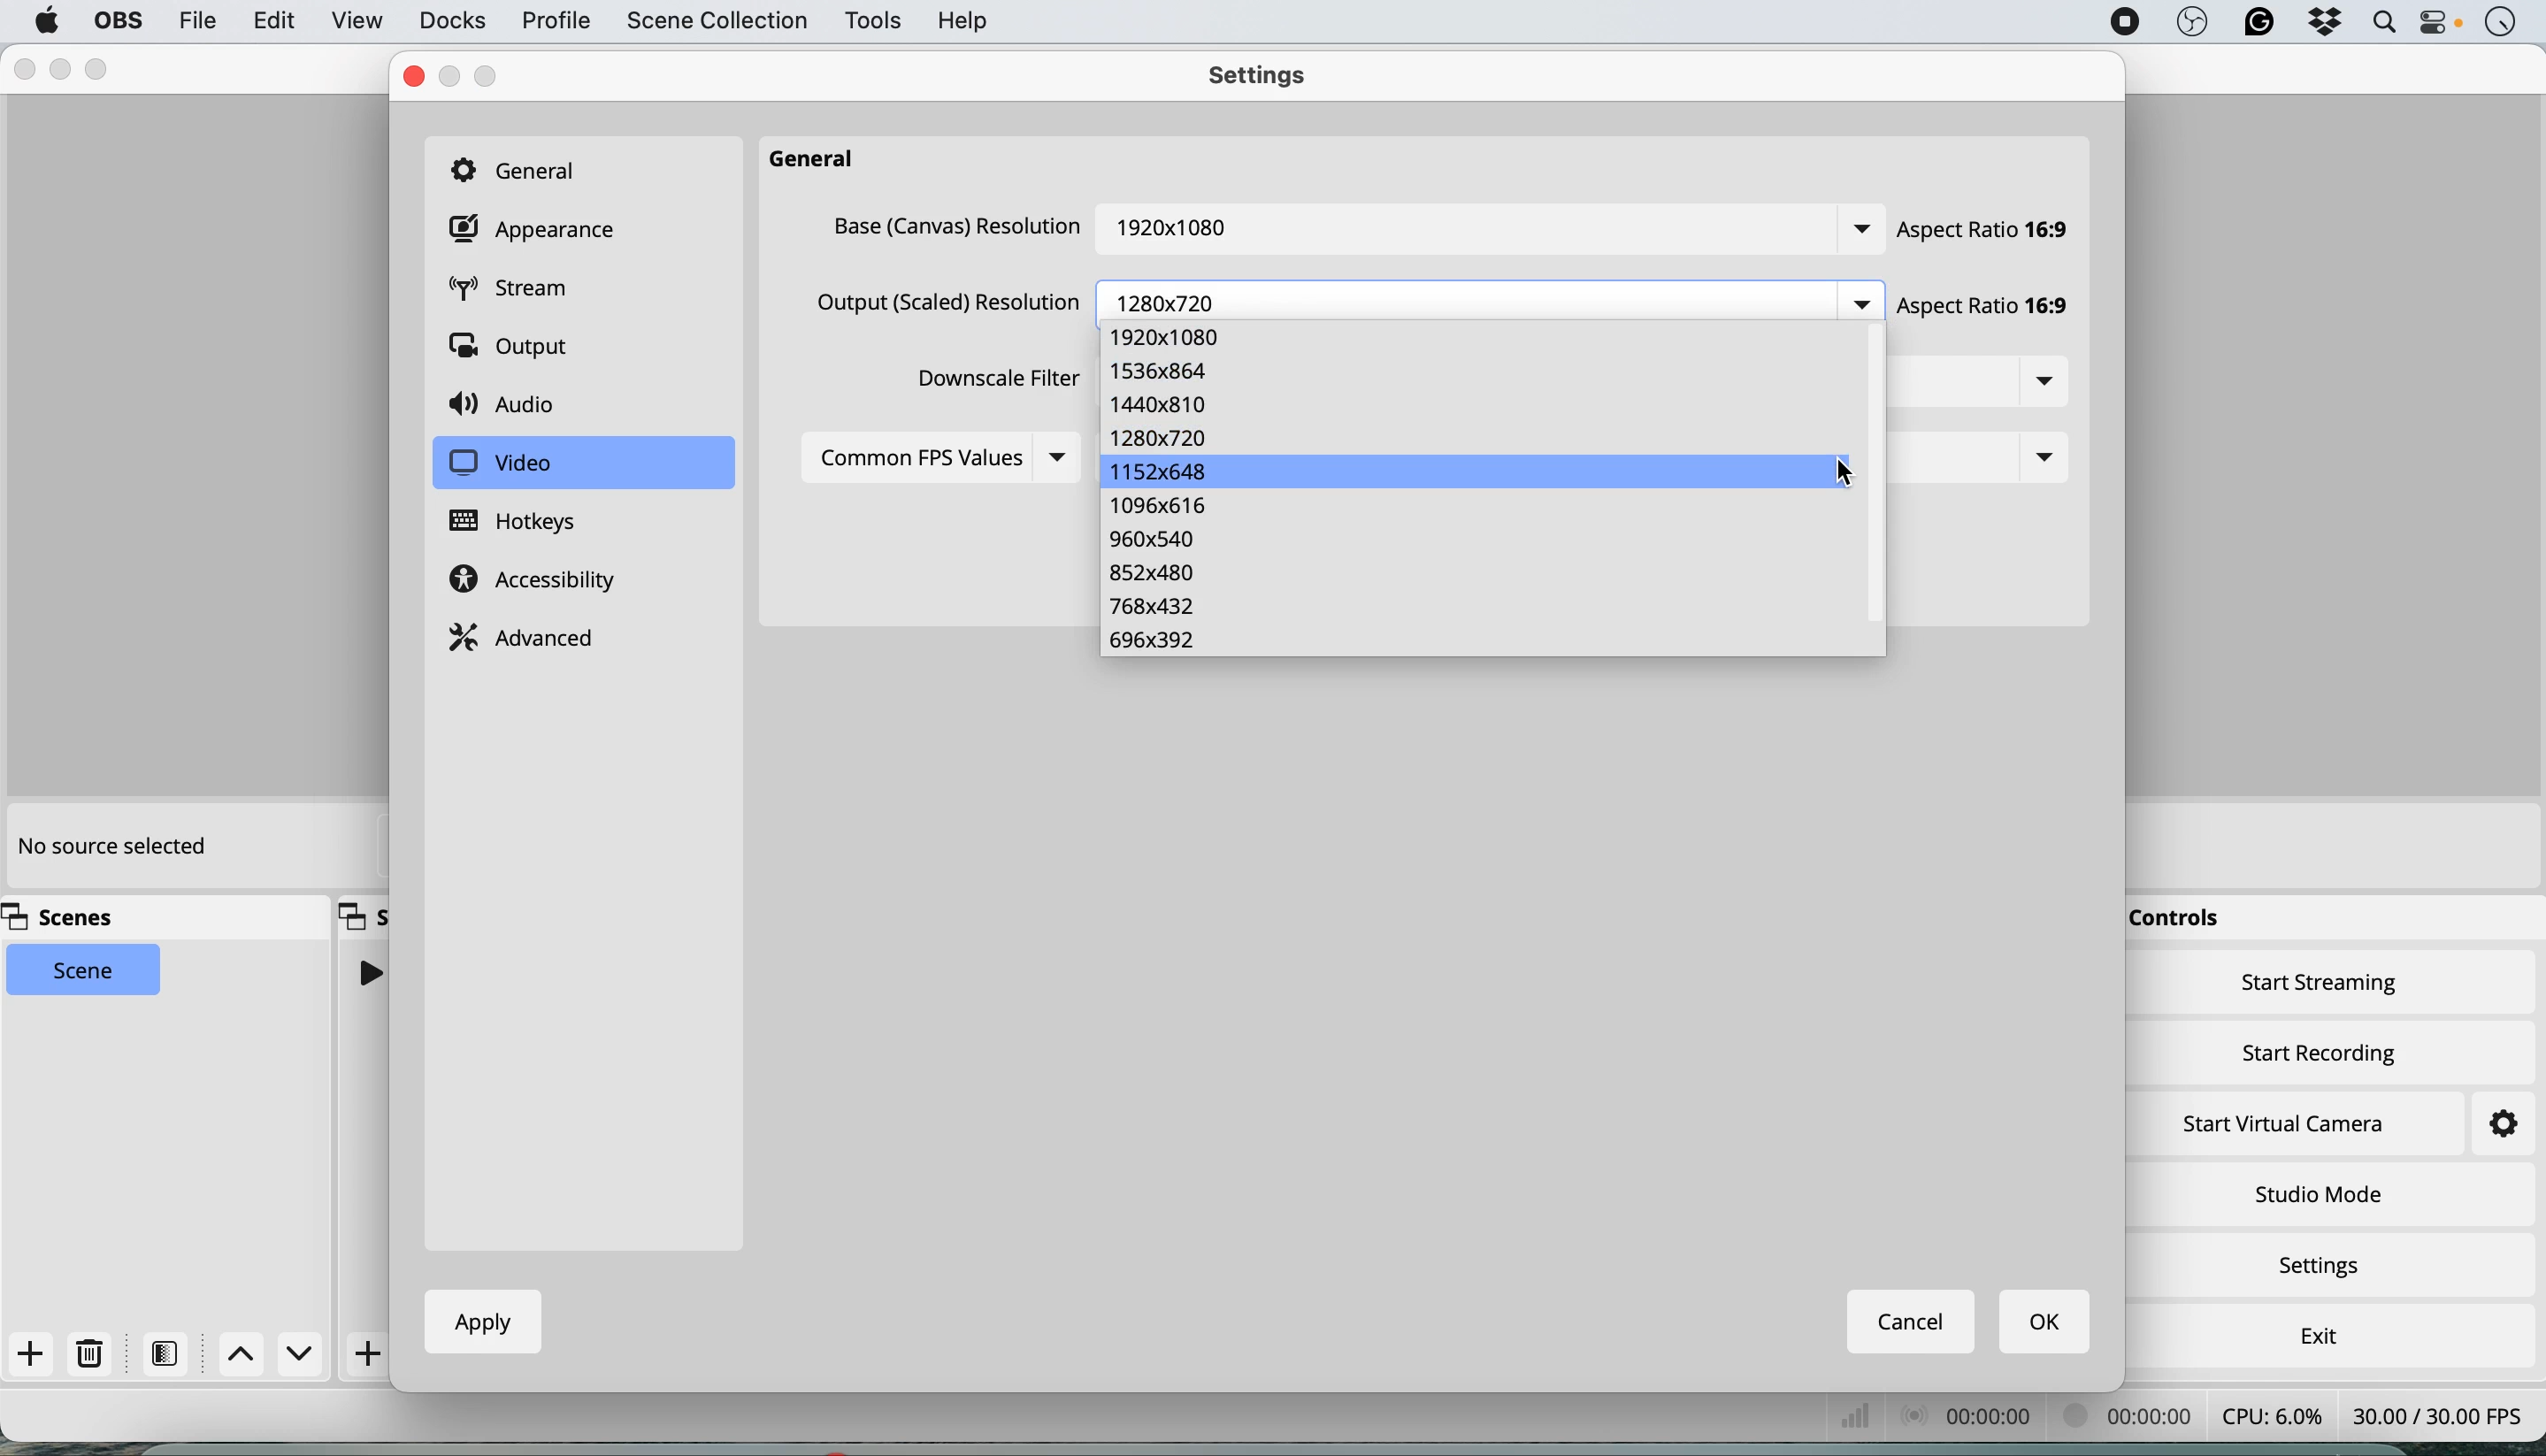 The image size is (2546, 1456). Describe the element at coordinates (1154, 540) in the screenshot. I see `960x540` at that location.